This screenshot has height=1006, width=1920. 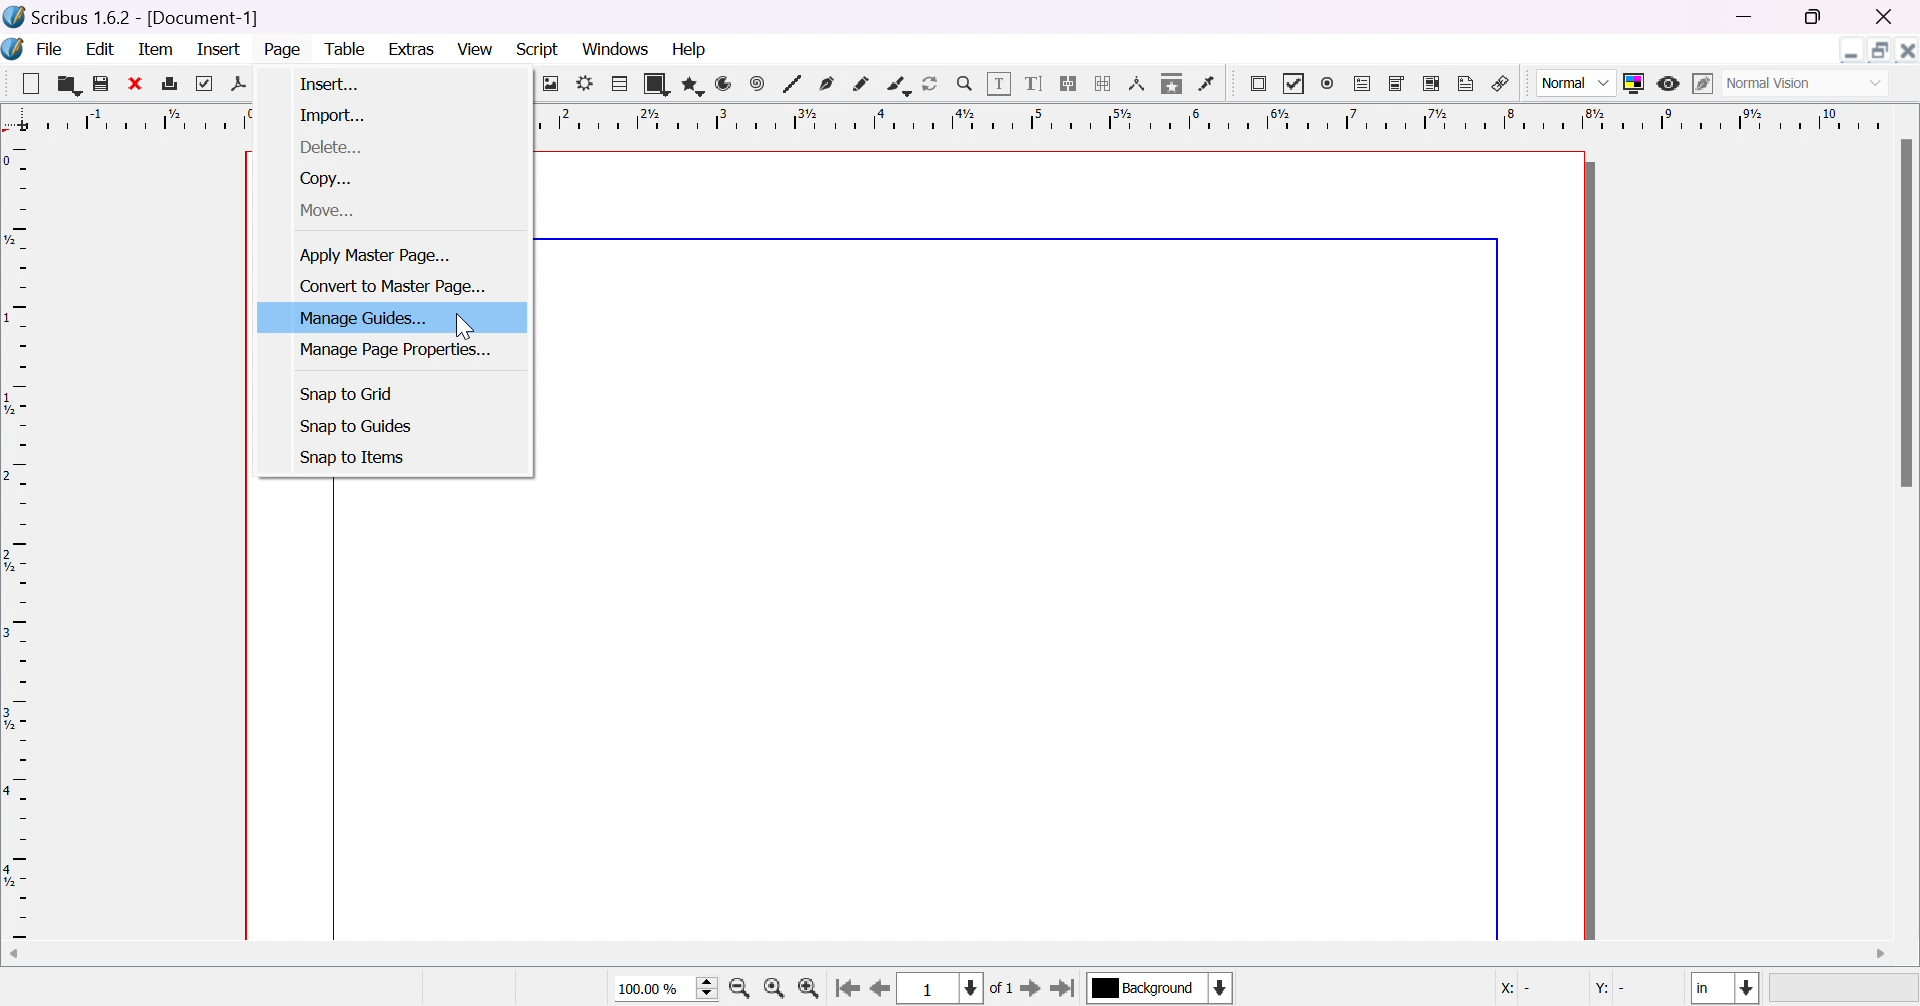 What do you see at coordinates (959, 988) in the screenshot?
I see `select current page` at bounding box center [959, 988].